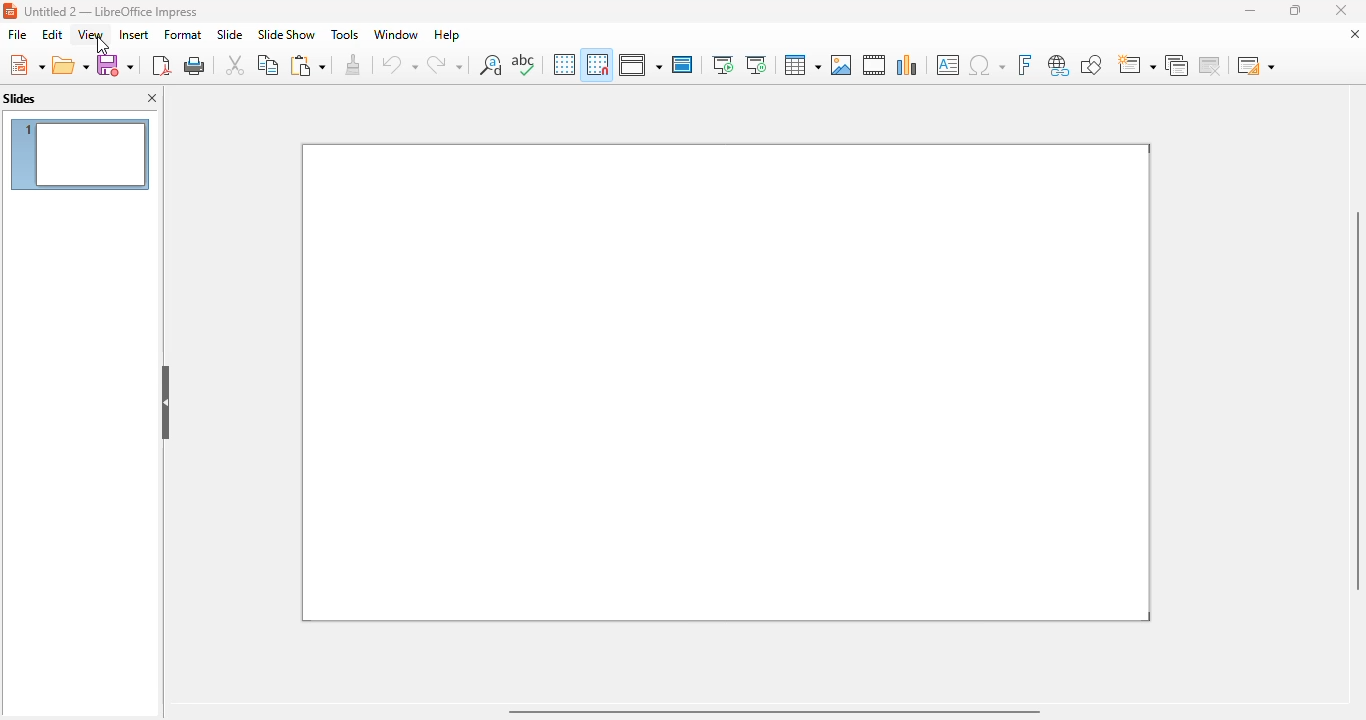  Describe the element at coordinates (17, 35) in the screenshot. I see `file` at that location.